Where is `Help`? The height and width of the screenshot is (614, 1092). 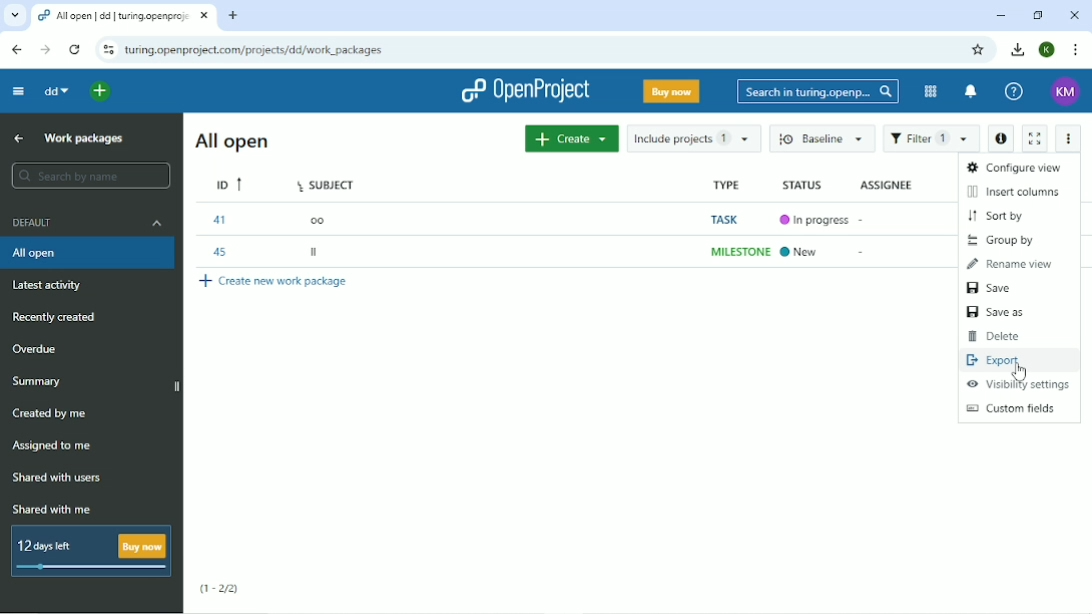
Help is located at coordinates (1013, 92).